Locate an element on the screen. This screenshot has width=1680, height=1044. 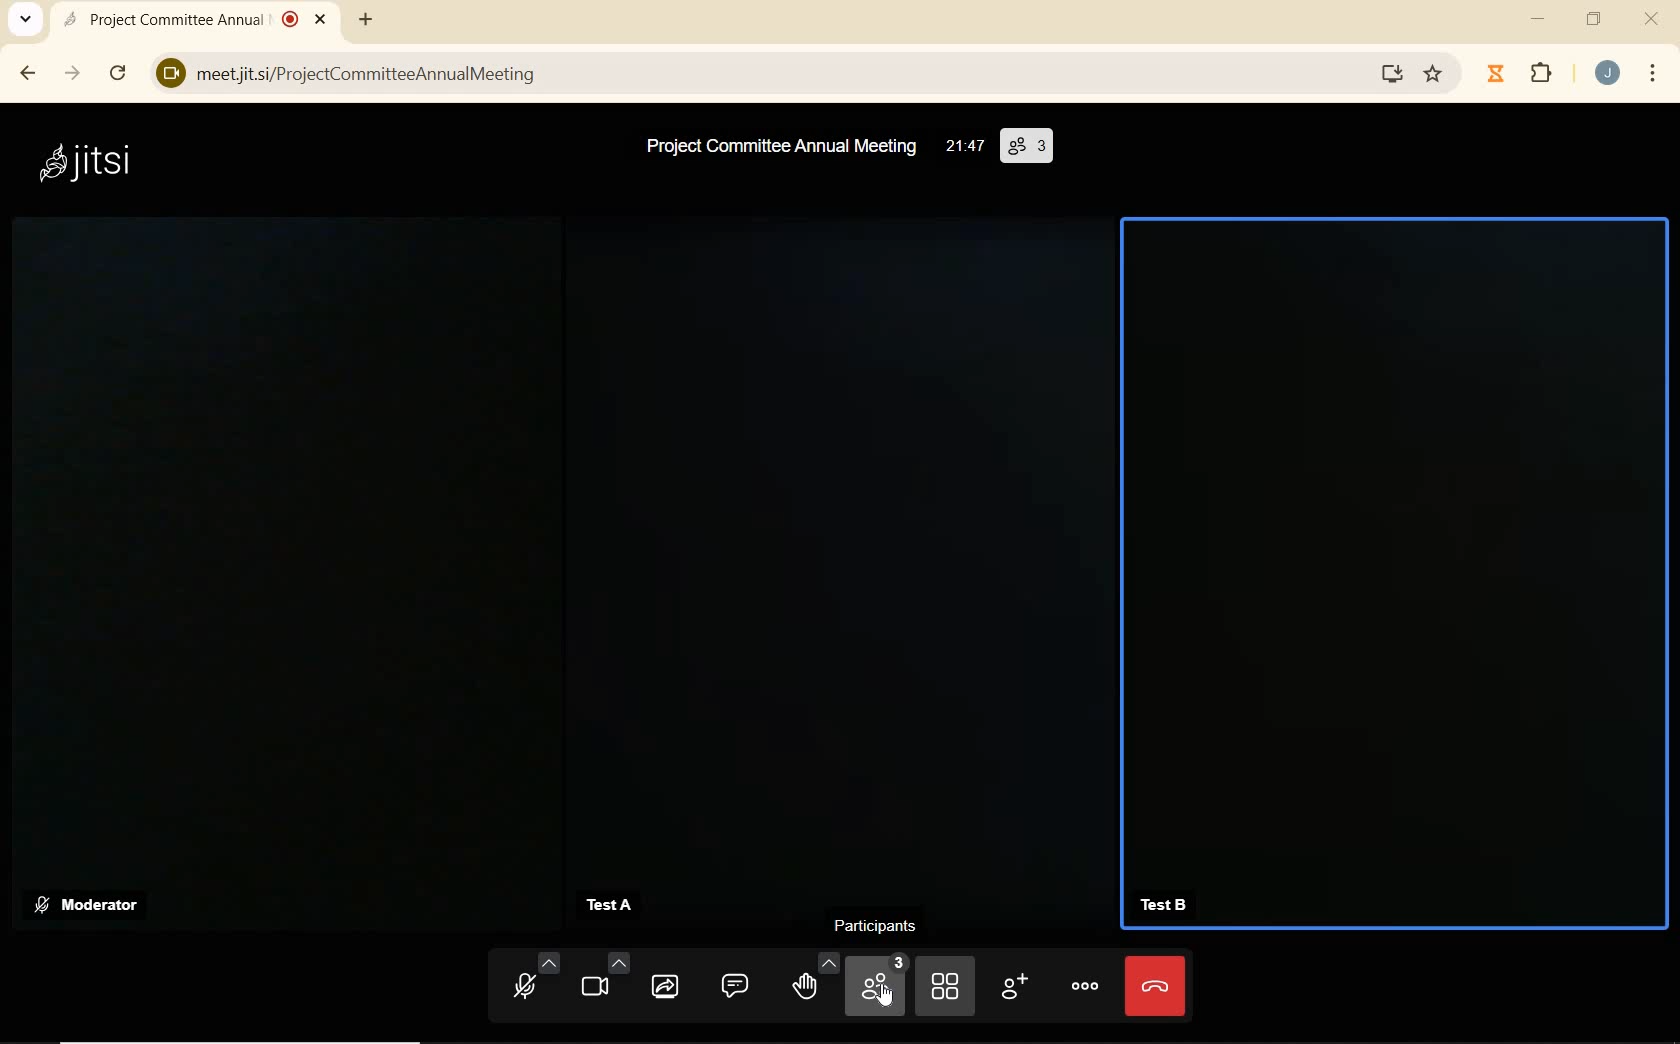
RAISE YOUR HANDS is located at coordinates (810, 981).